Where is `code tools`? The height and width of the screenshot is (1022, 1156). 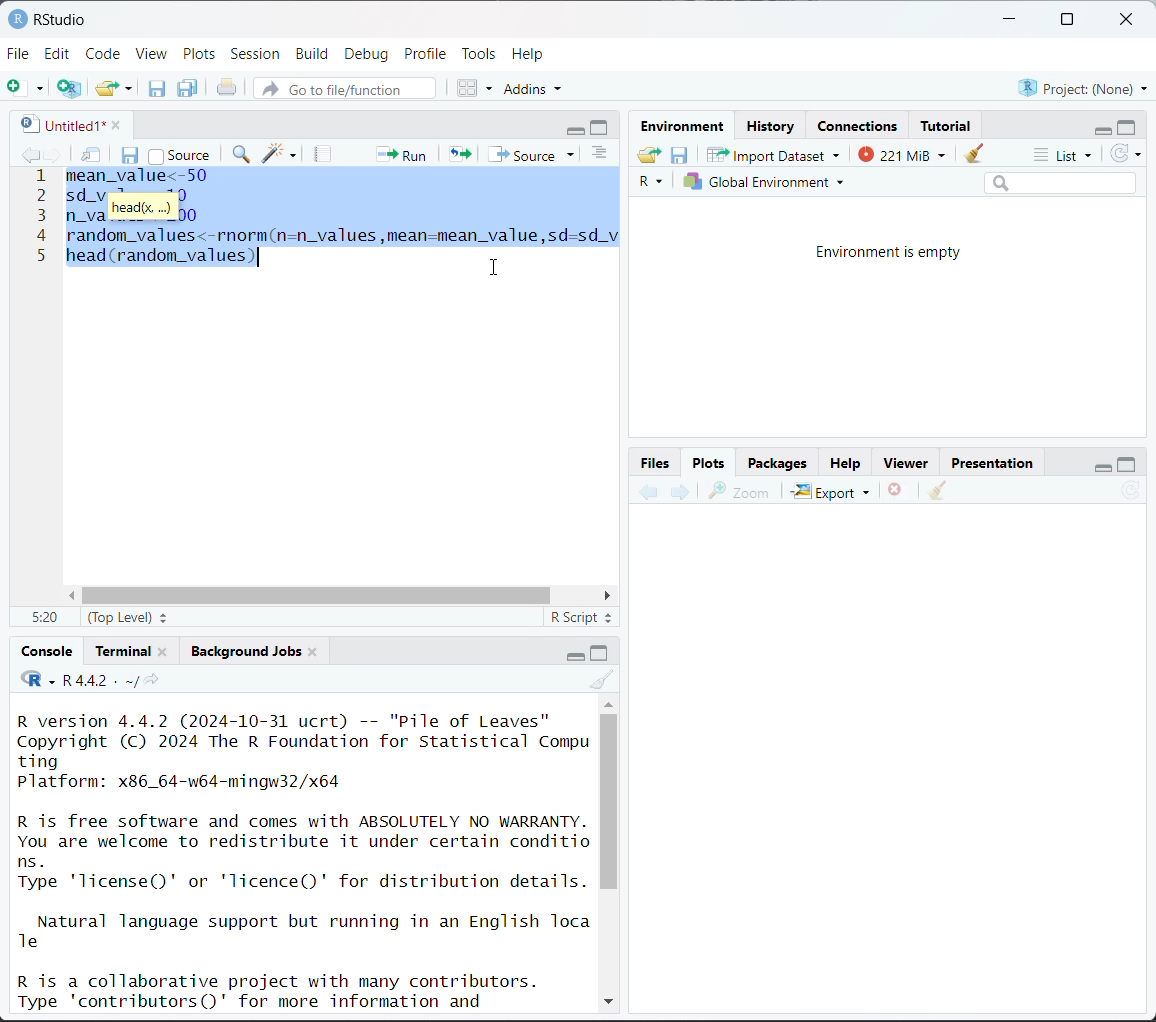 code tools is located at coordinates (280, 153).